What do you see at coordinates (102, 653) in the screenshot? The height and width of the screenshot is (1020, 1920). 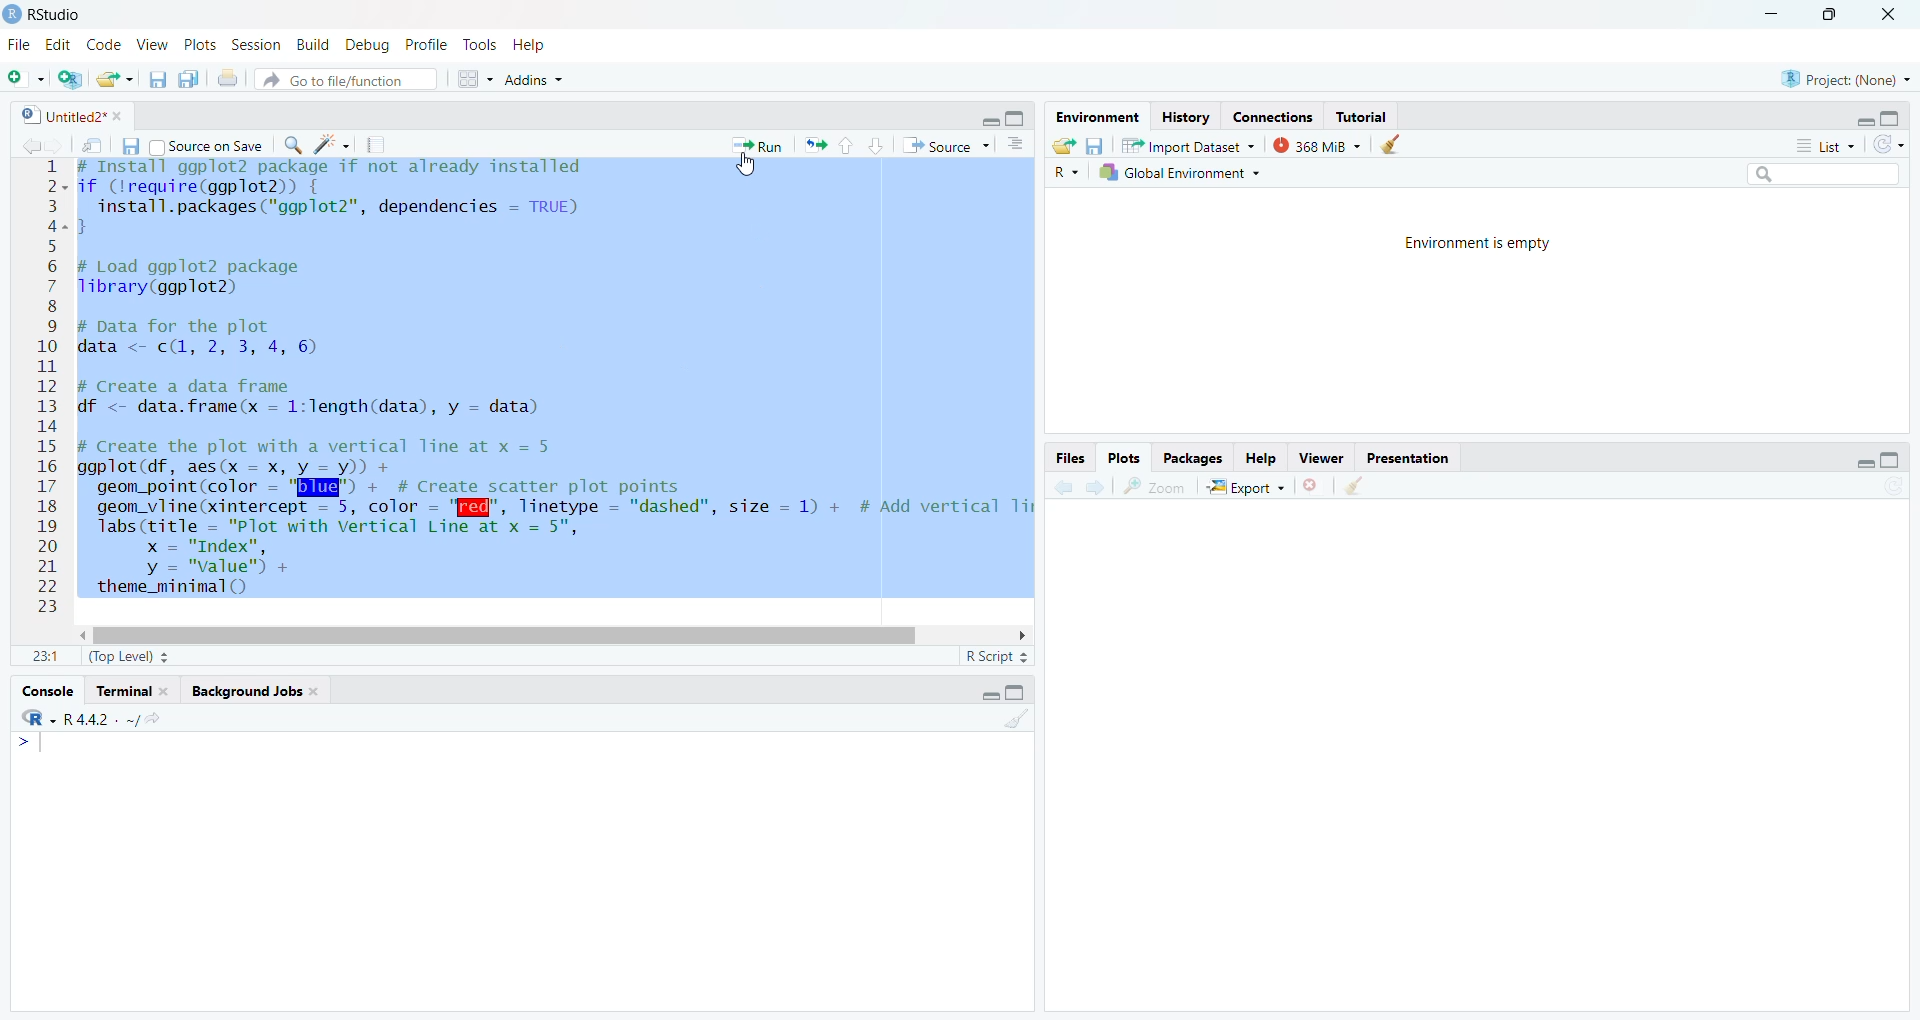 I see `11 (Top Level) =` at bounding box center [102, 653].